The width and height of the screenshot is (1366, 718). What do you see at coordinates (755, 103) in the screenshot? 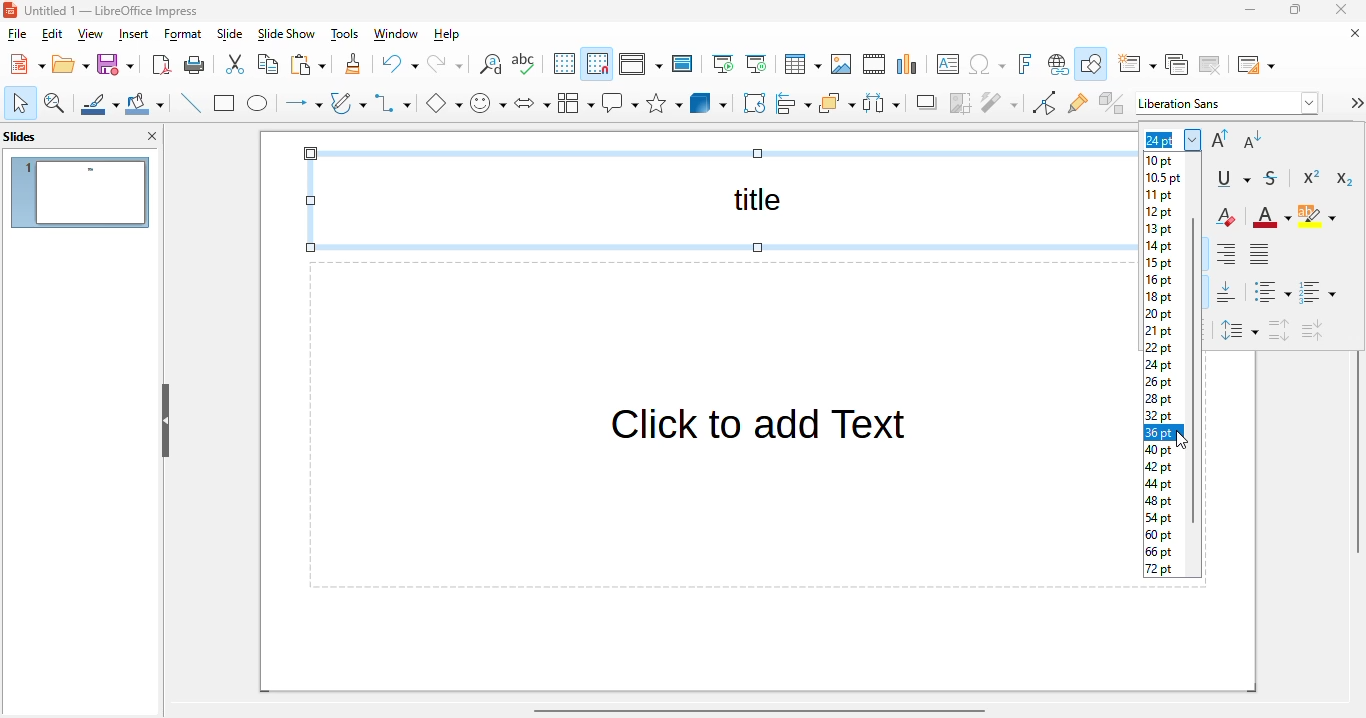
I see `rotate` at bounding box center [755, 103].